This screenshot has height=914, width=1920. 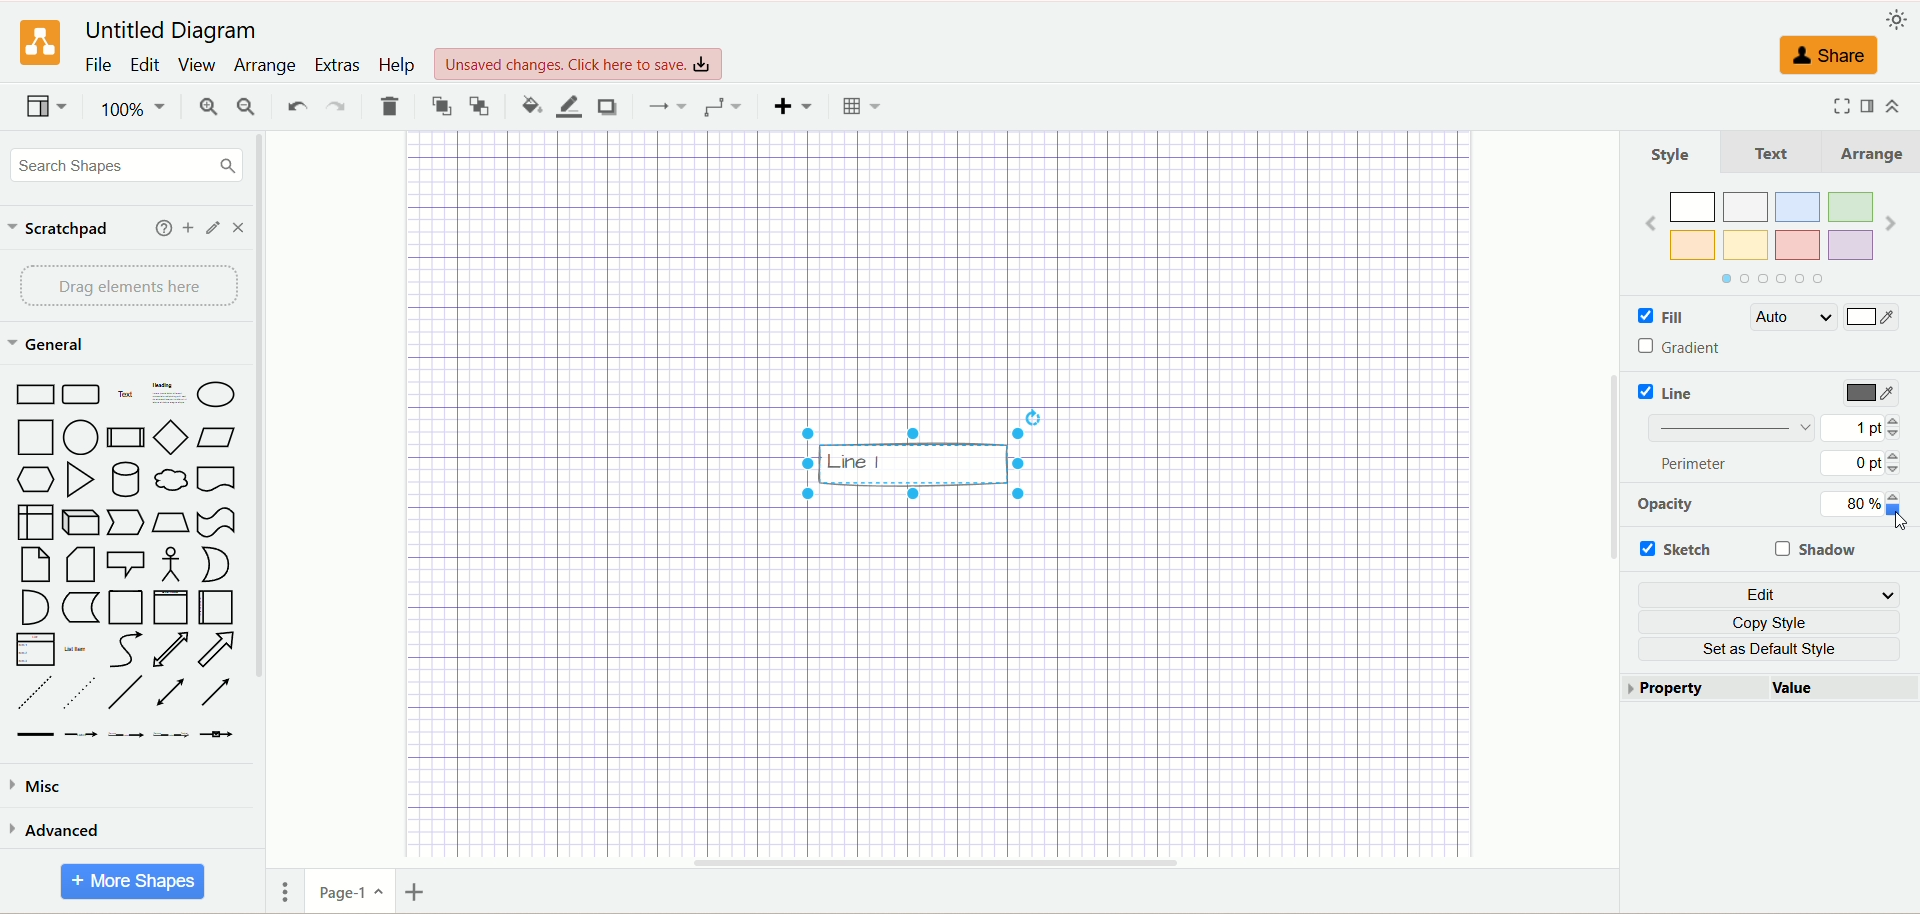 What do you see at coordinates (391, 107) in the screenshot?
I see `delete` at bounding box center [391, 107].